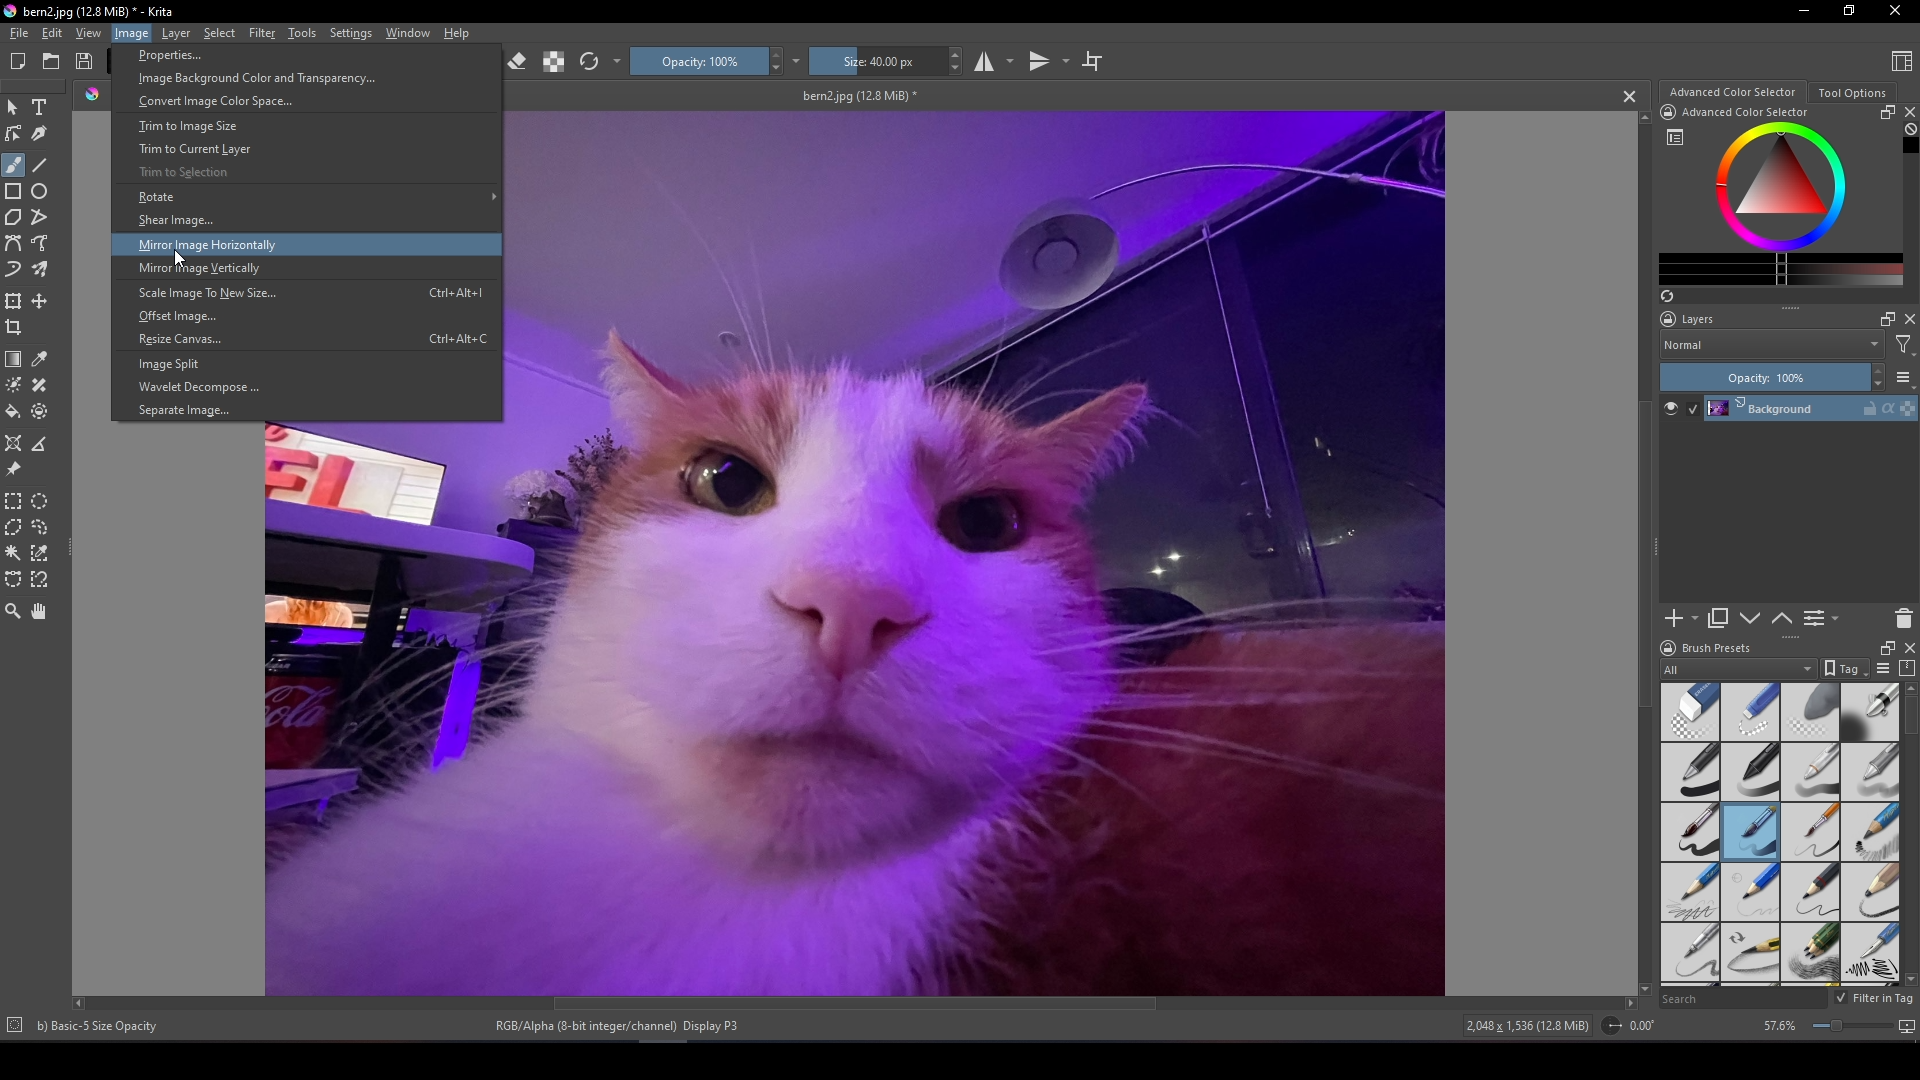  Describe the element at coordinates (100, 1027) in the screenshot. I see `basic-5 sizeOpacity` at that location.